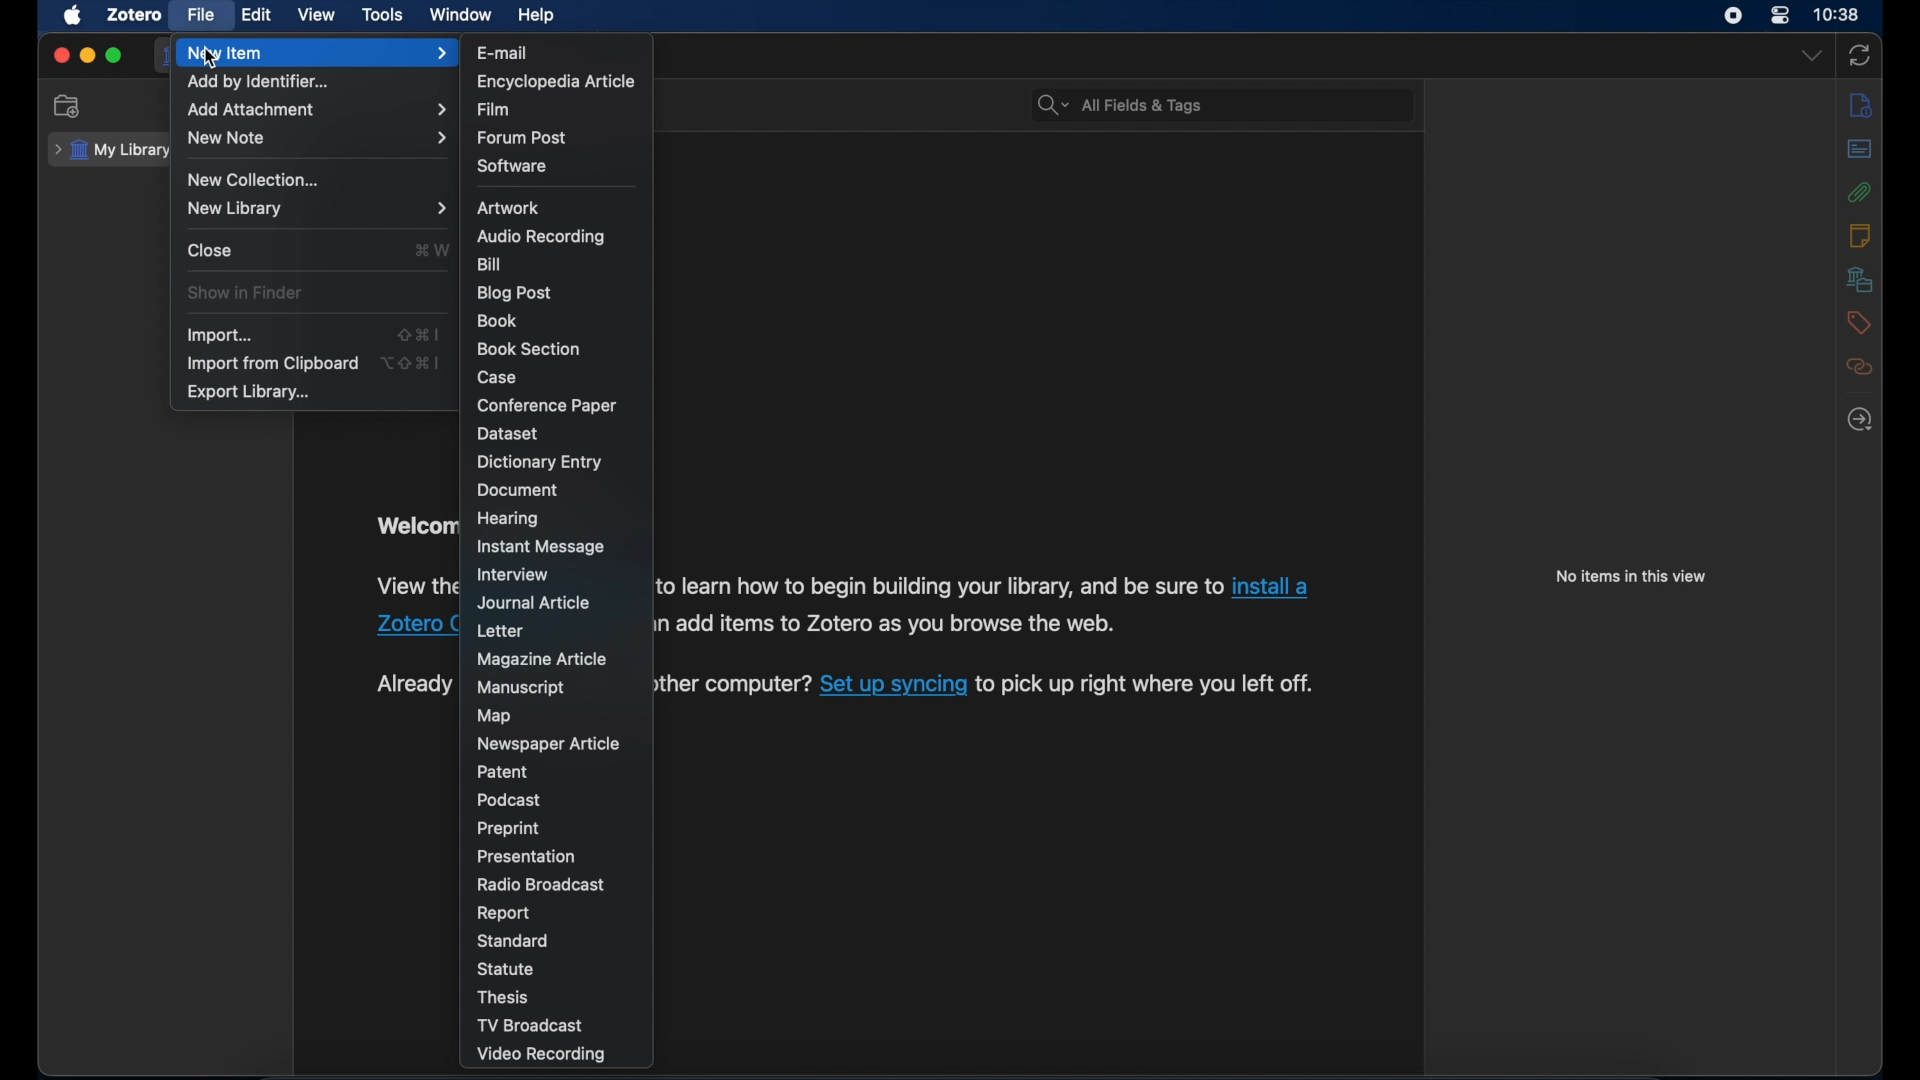  I want to click on book section, so click(530, 349).